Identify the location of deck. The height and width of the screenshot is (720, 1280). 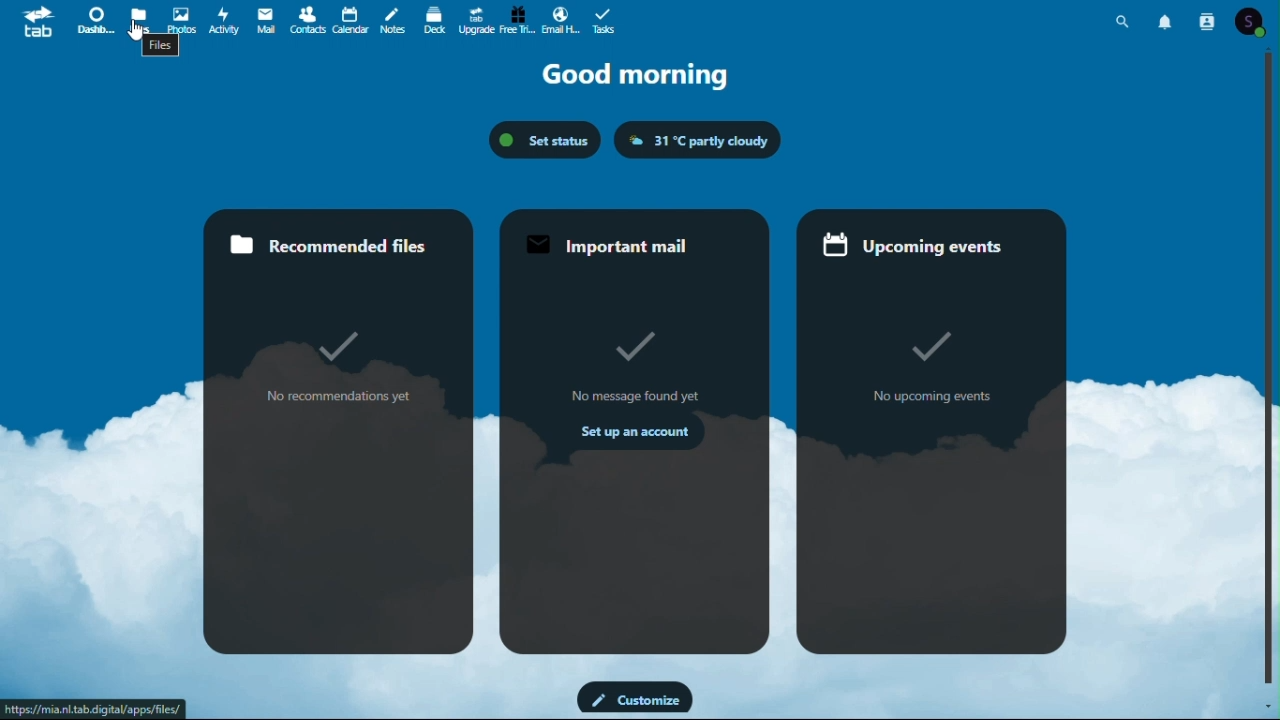
(436, 18).